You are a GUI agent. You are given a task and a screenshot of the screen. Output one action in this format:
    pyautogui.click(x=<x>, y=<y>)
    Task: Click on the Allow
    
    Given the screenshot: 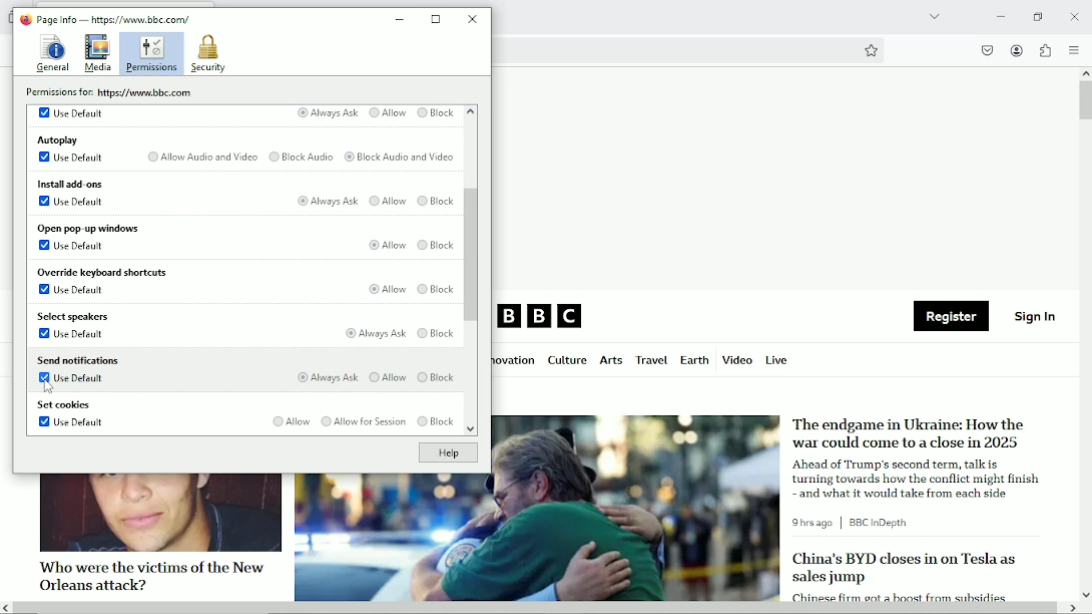 What is the action you would take?
    pyautogui.click(x=384, y=244)
    